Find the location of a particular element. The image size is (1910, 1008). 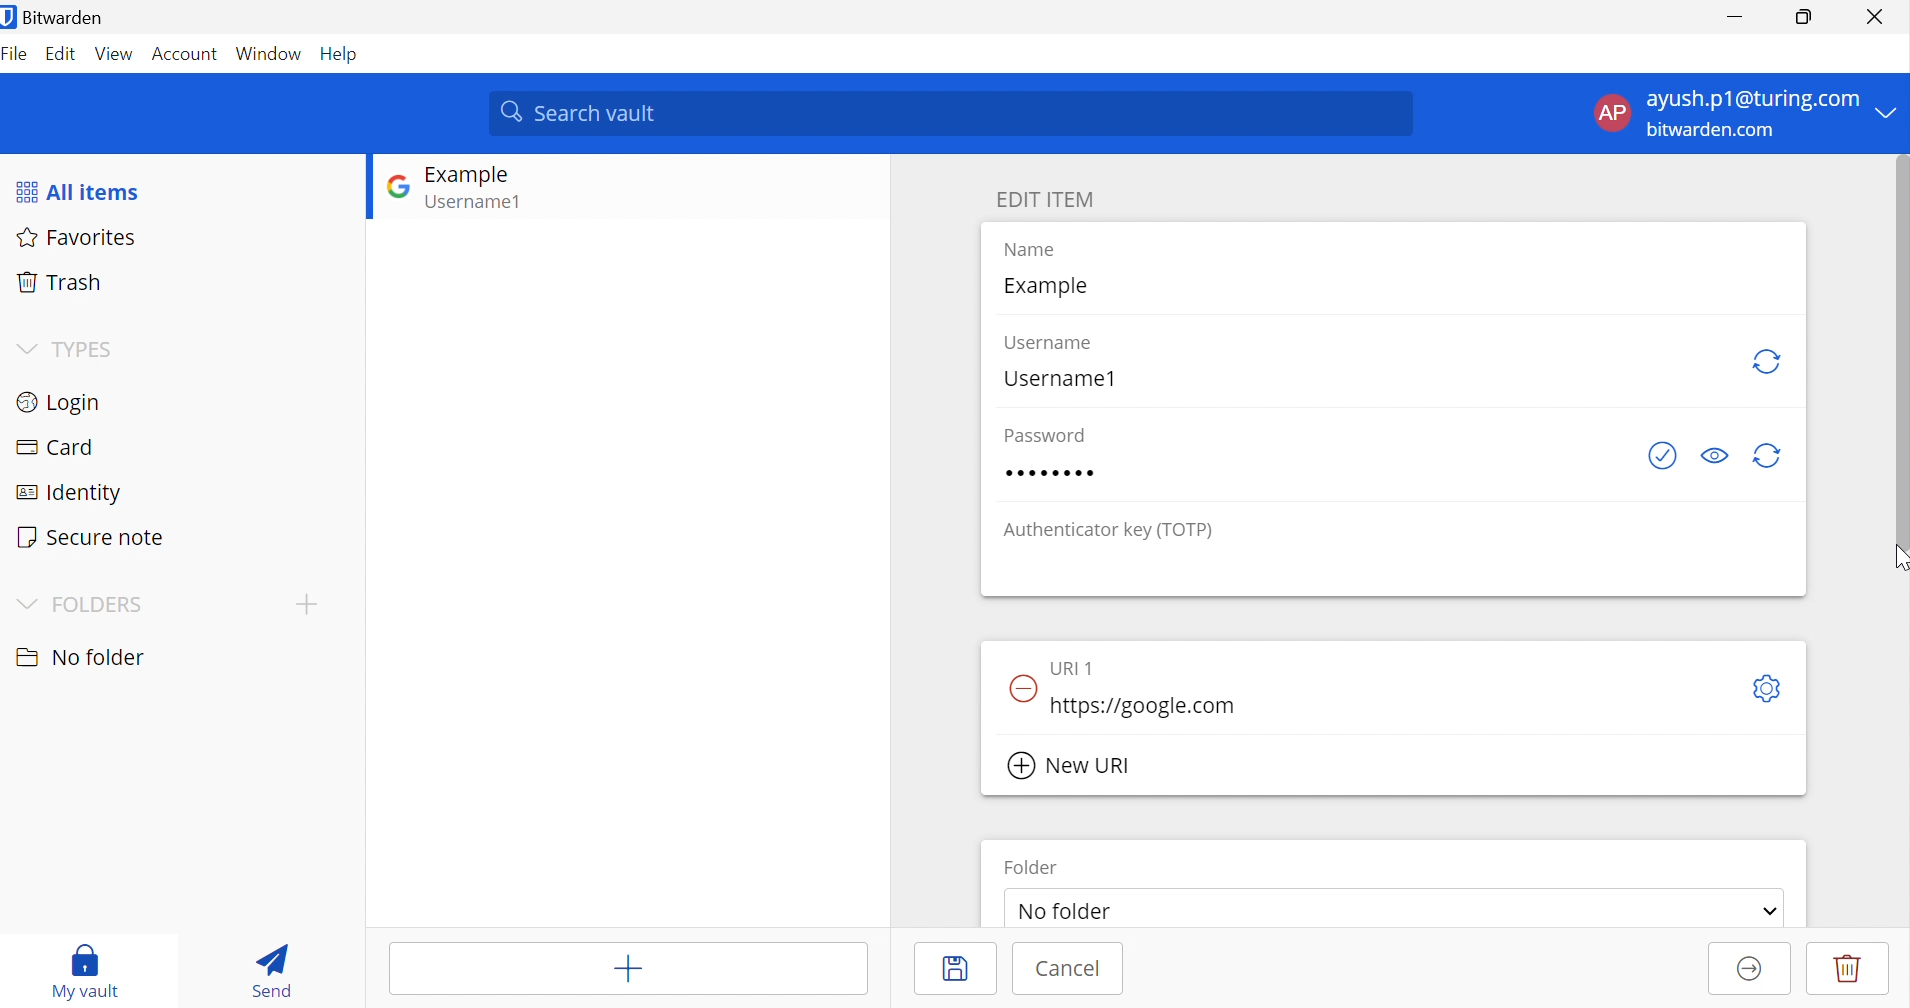

Secure note is located at coordinates (92, 536).